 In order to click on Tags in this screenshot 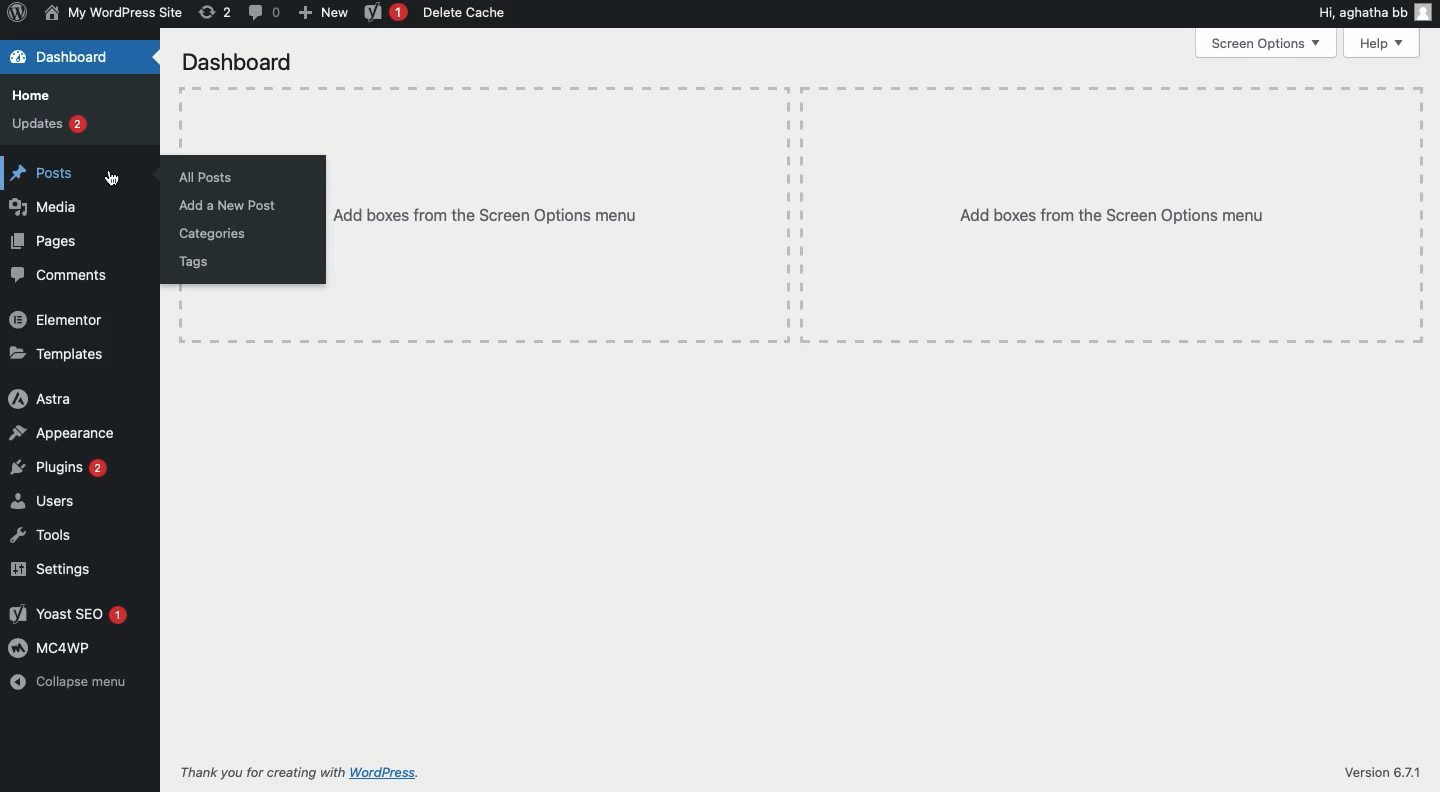, I will do `click(193, 263)`.